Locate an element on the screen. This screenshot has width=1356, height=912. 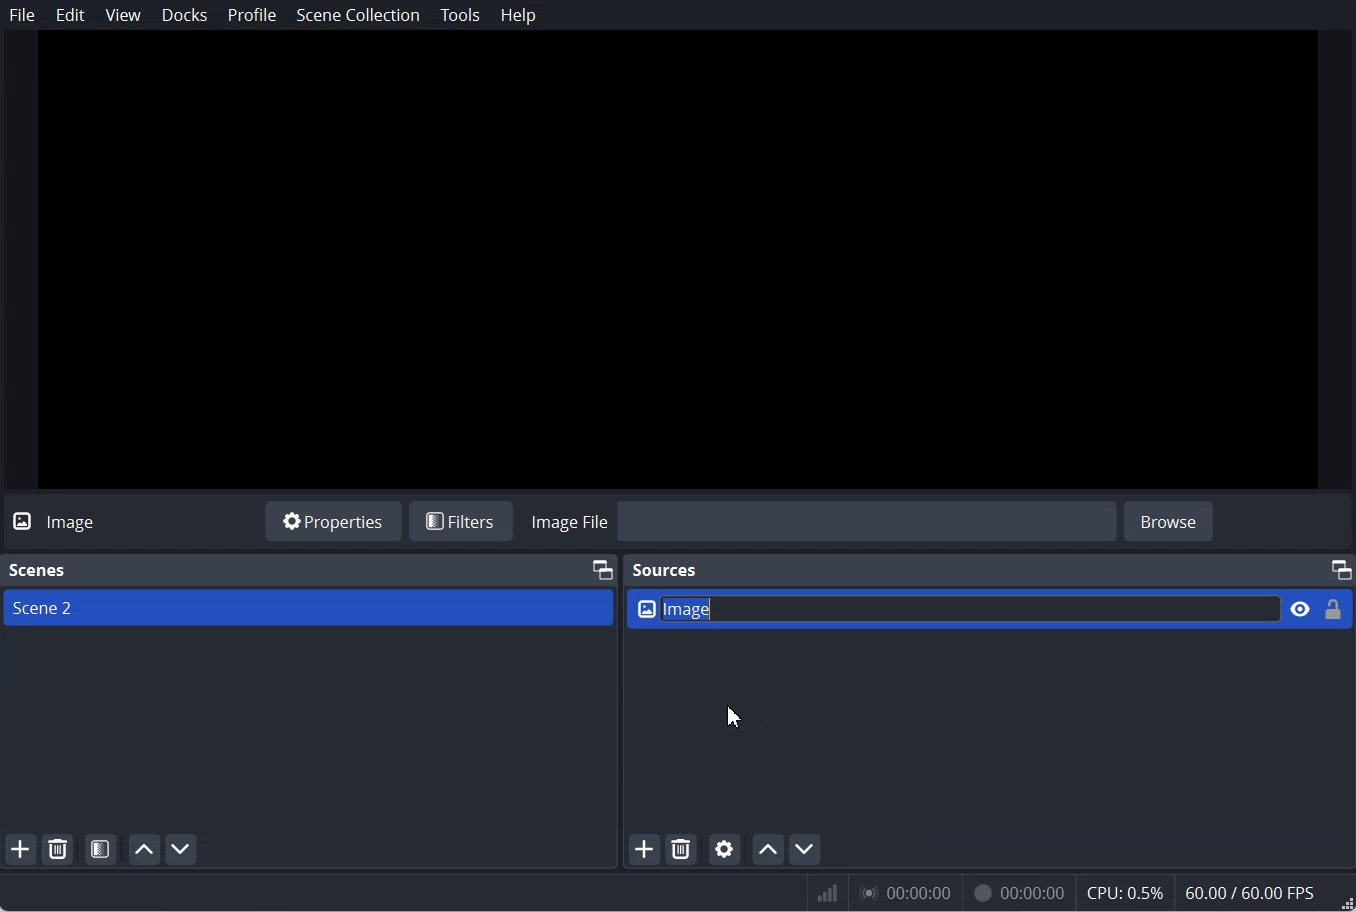
Move source down is located at coordinates (806, 848).